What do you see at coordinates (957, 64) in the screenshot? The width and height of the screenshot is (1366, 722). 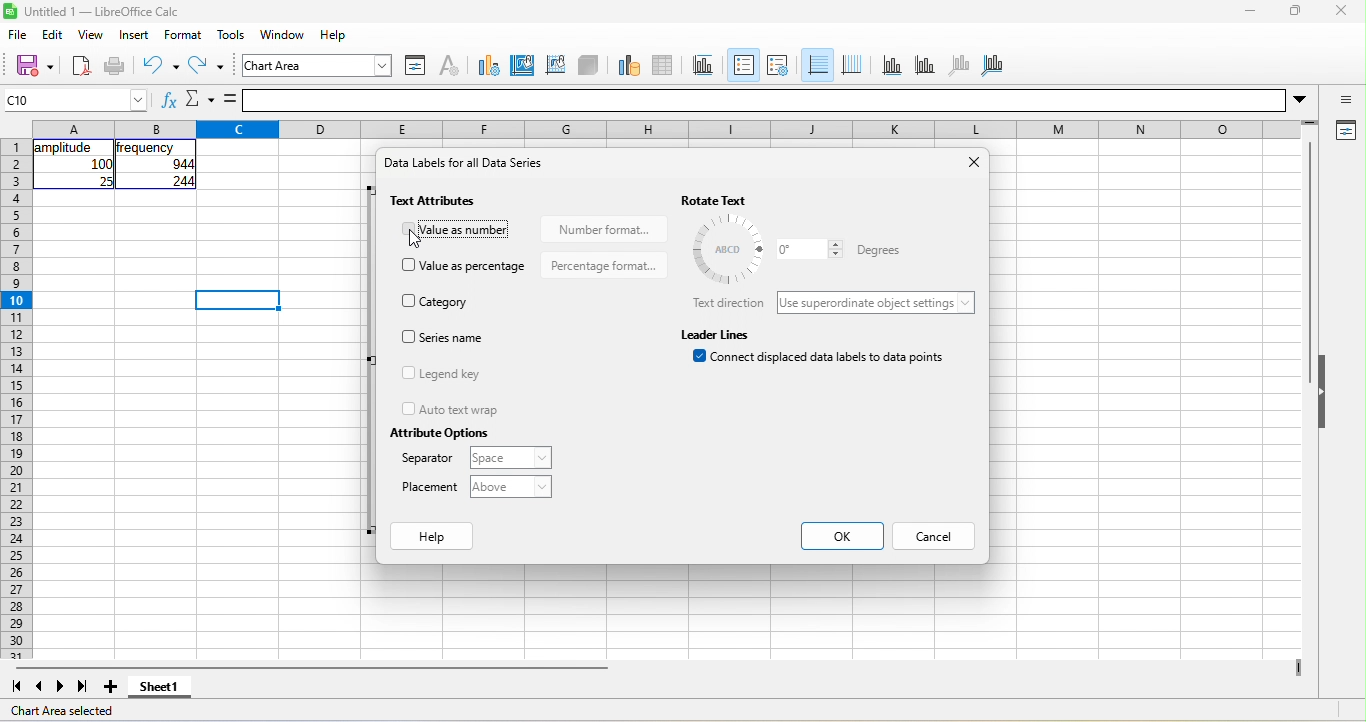 I see `z axis` at bounding box center [957, 64].